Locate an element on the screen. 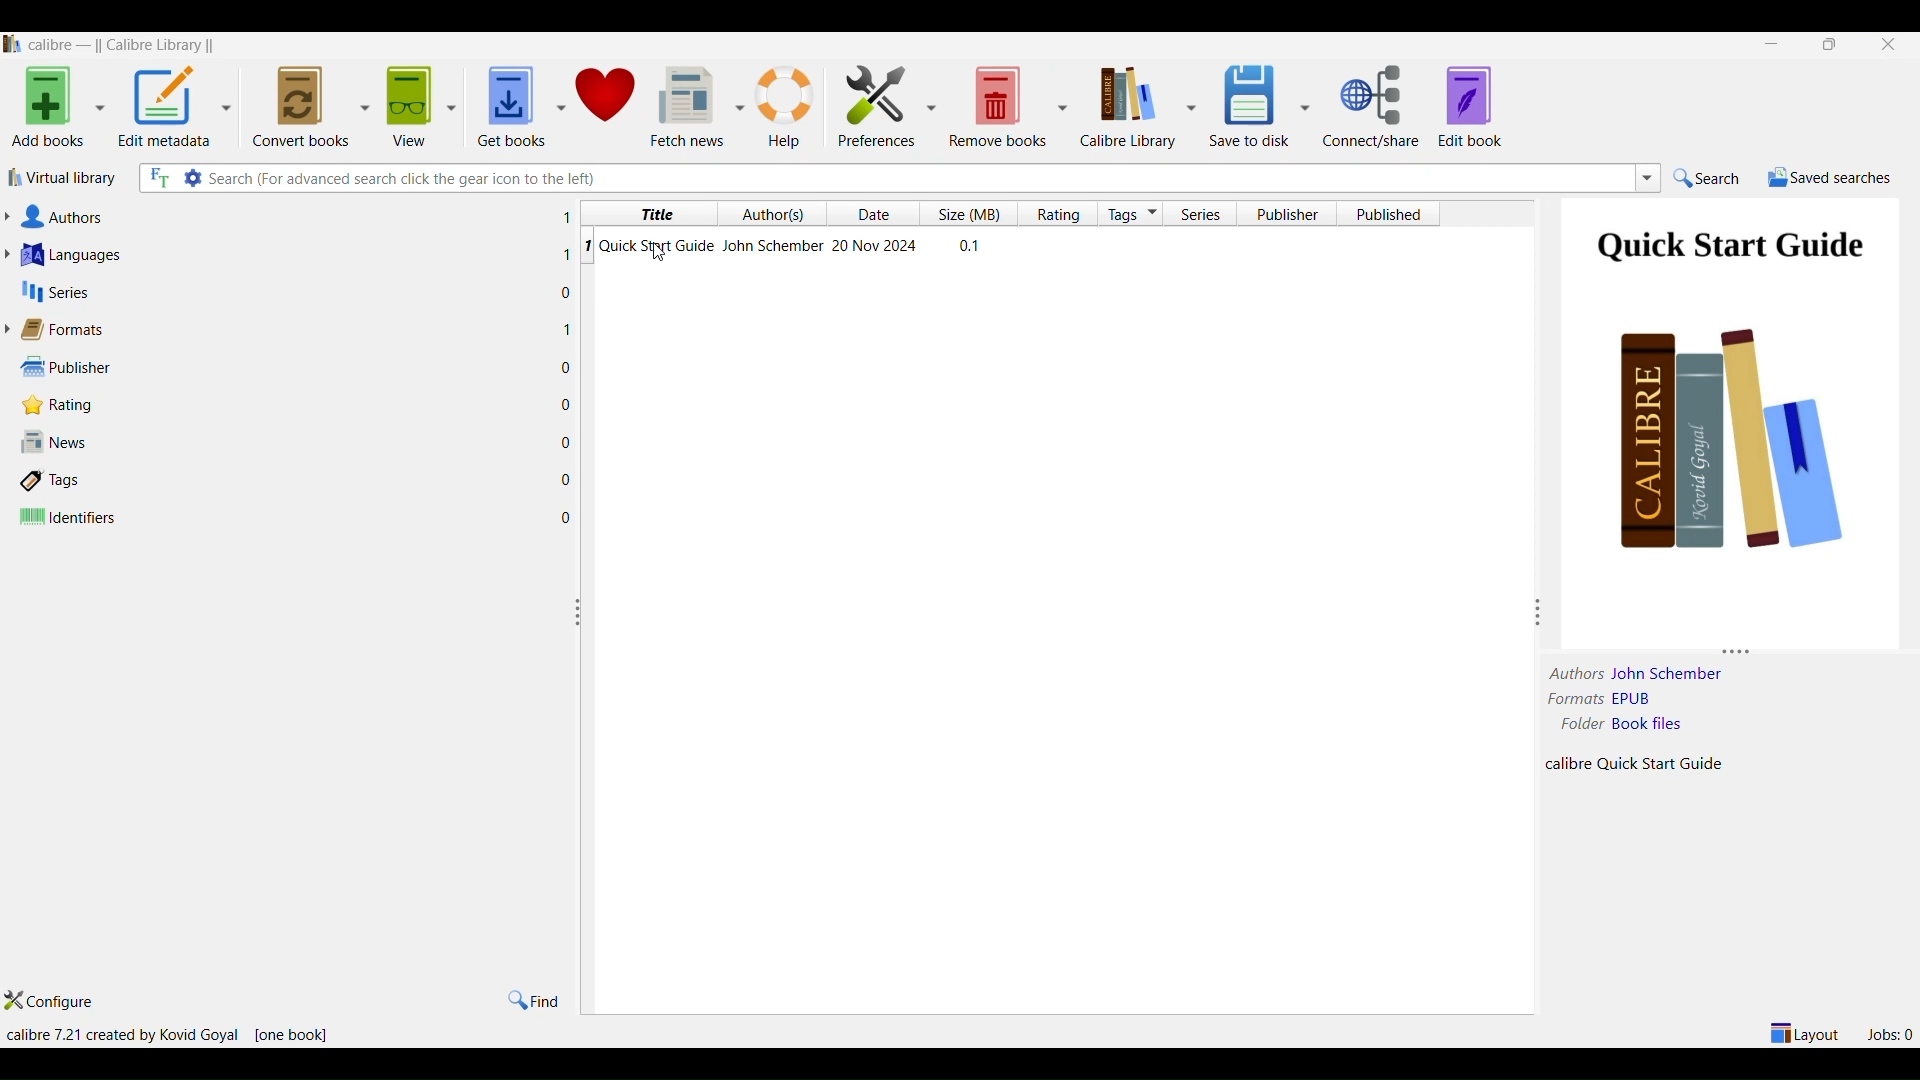  title is located at coordinates (650, 211).